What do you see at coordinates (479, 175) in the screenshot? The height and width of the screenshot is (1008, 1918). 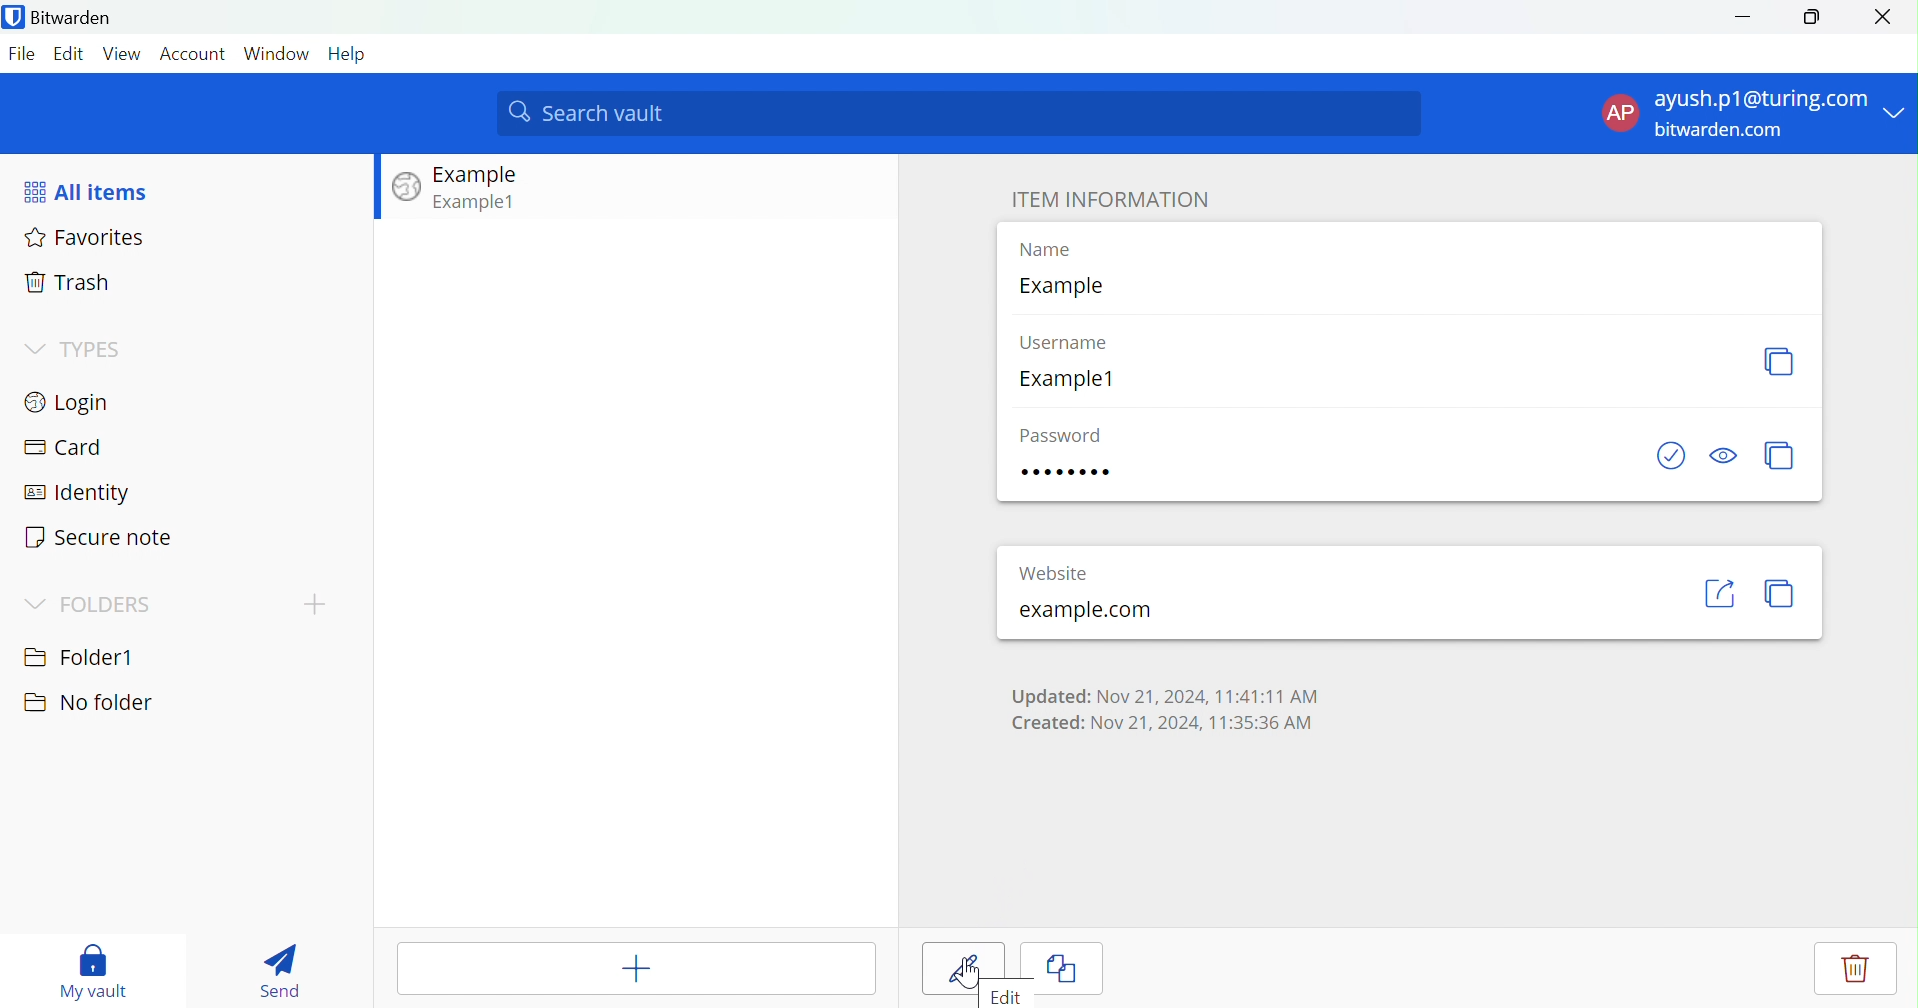 I see `Example` at bounding box center [479, 175].